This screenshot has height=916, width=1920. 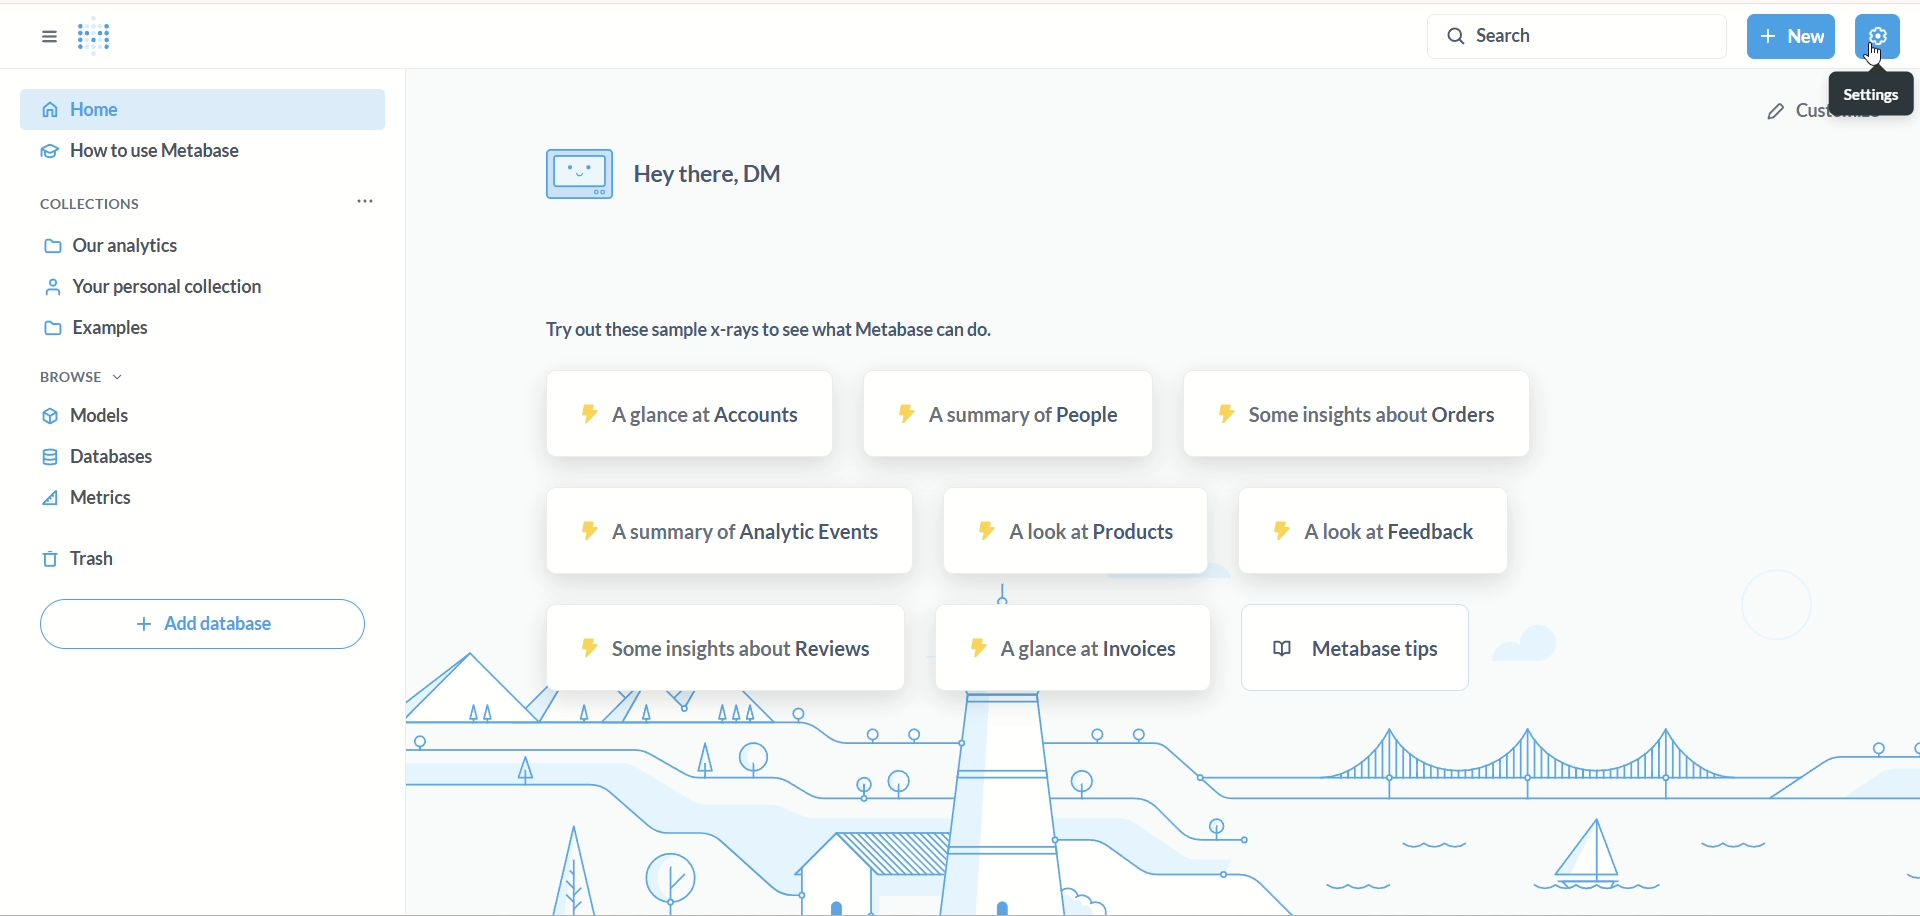 I want to click on accounts, so click(x=688, y=414).